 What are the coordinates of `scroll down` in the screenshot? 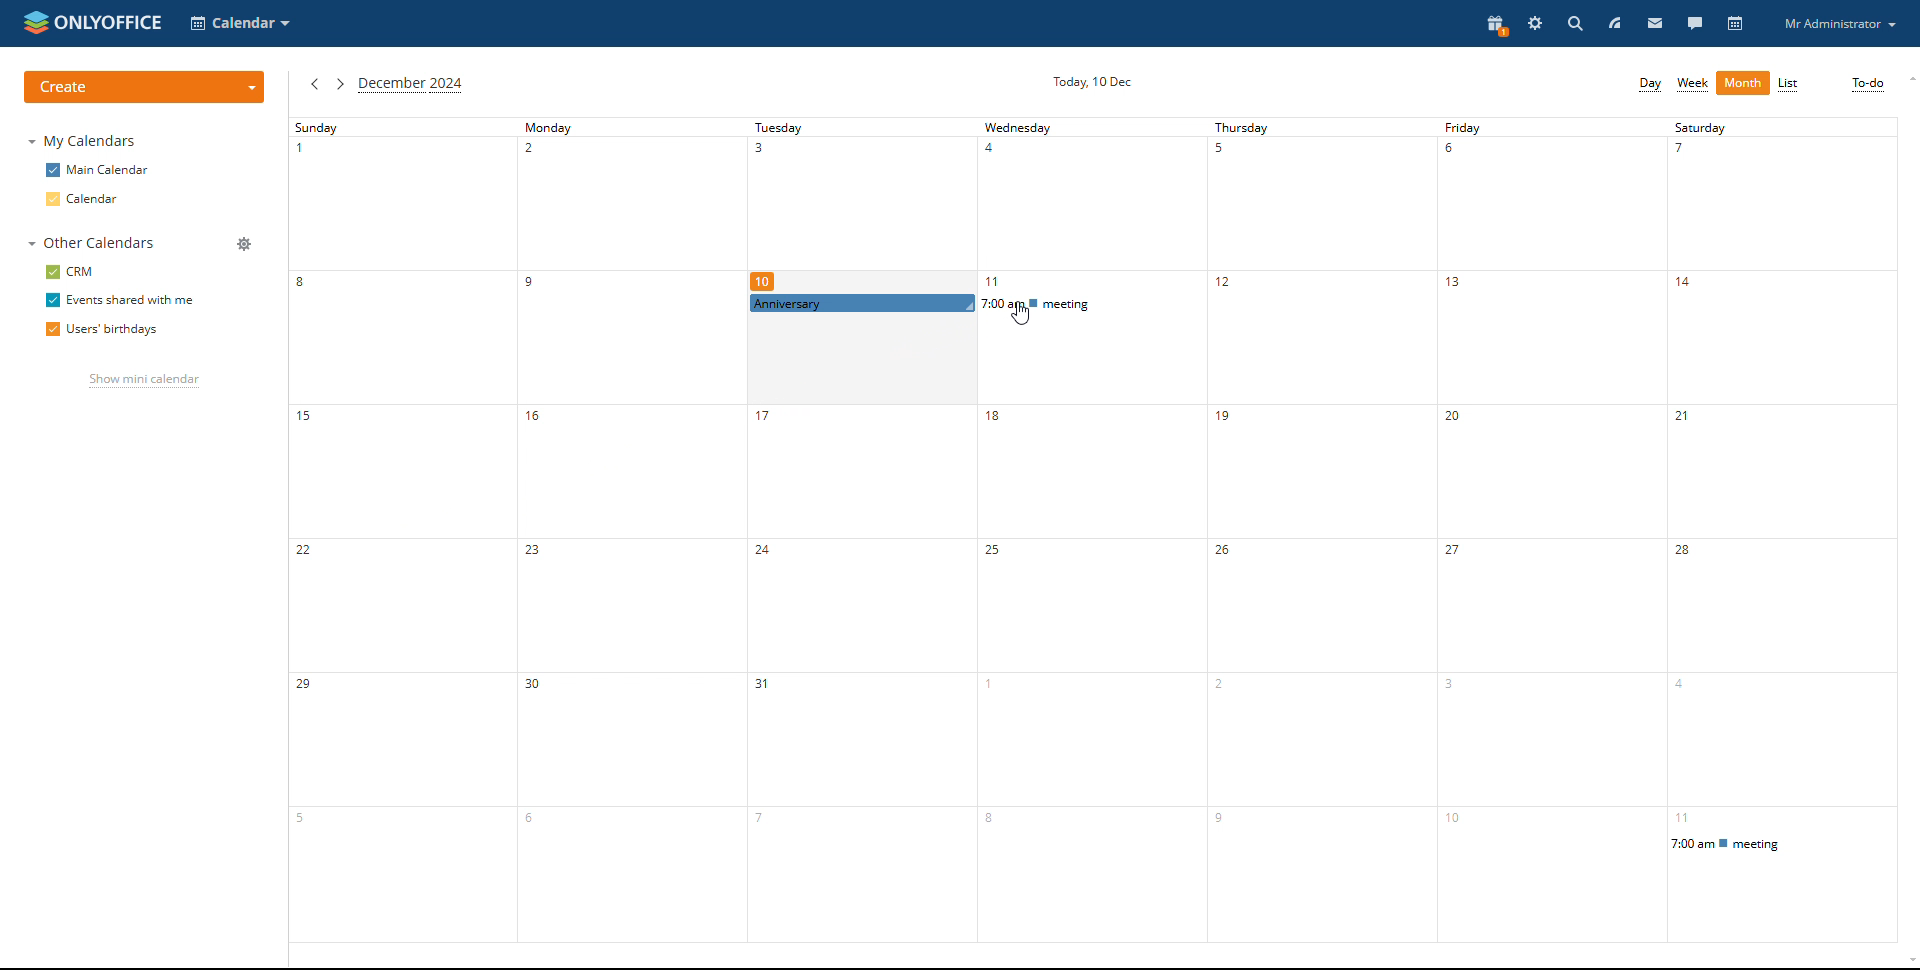 It's located at (1904, 959).